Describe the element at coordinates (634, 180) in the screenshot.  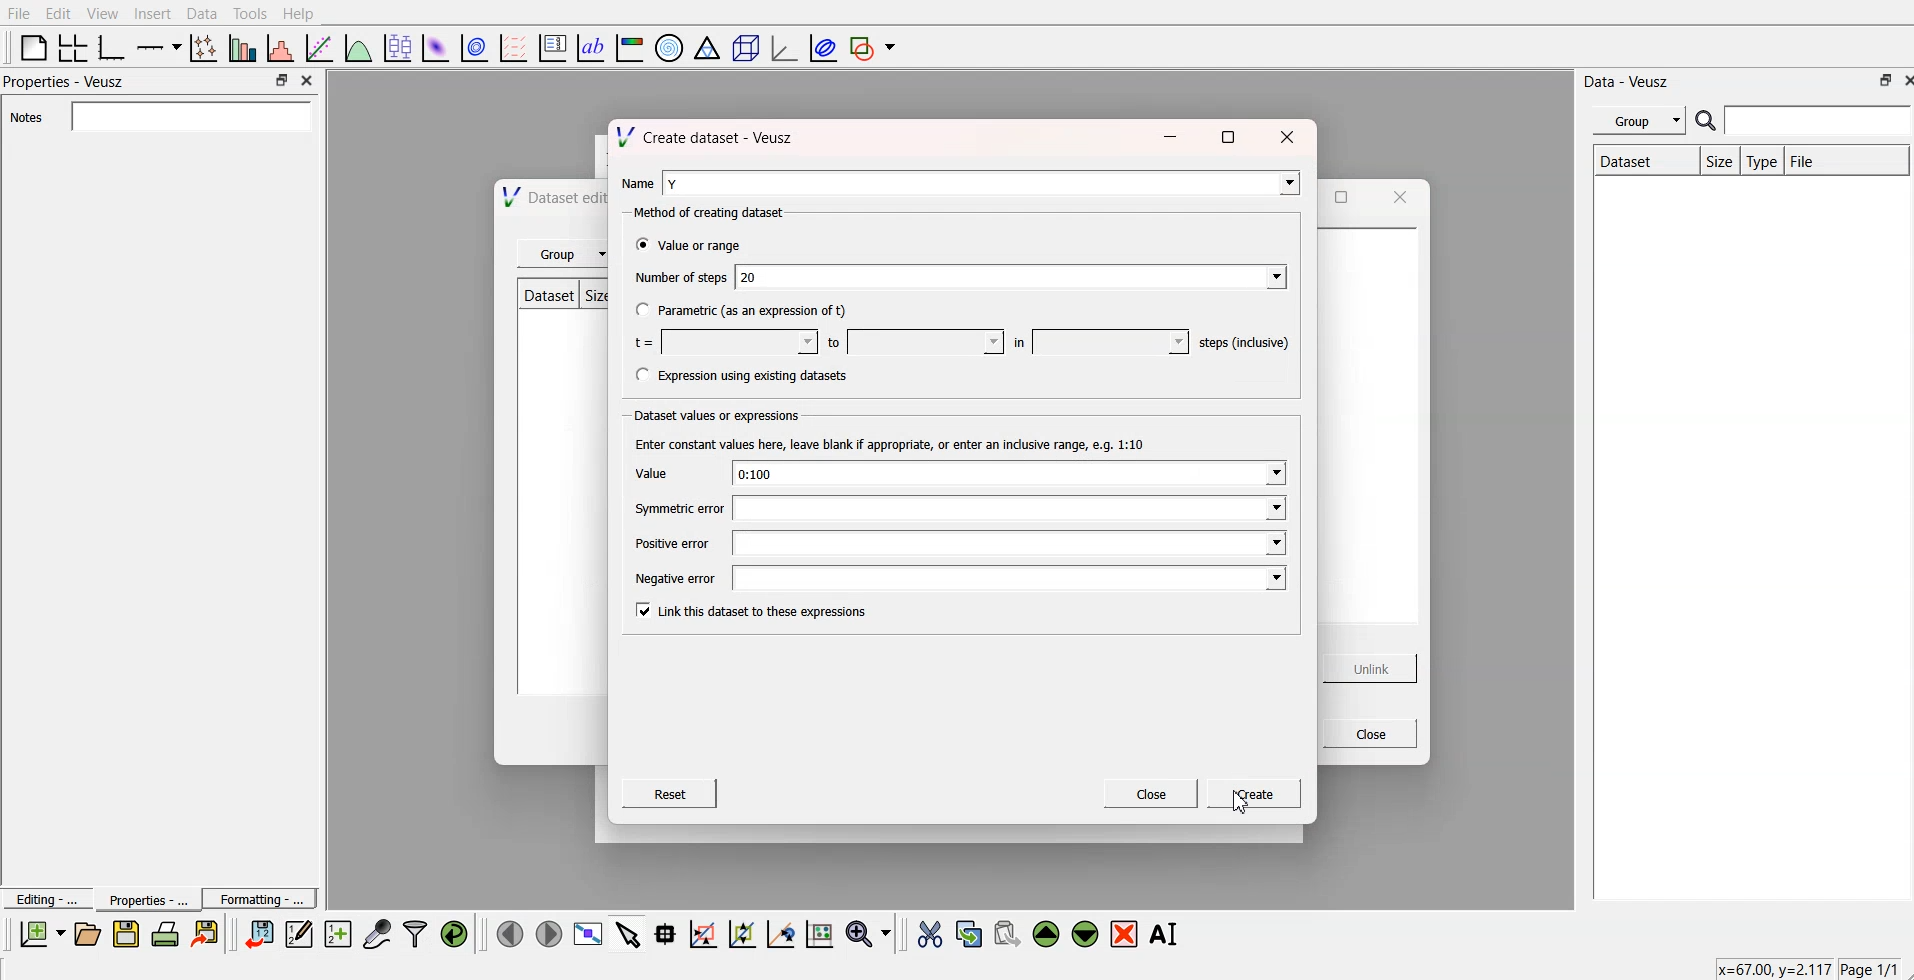
I see `name` at that location.